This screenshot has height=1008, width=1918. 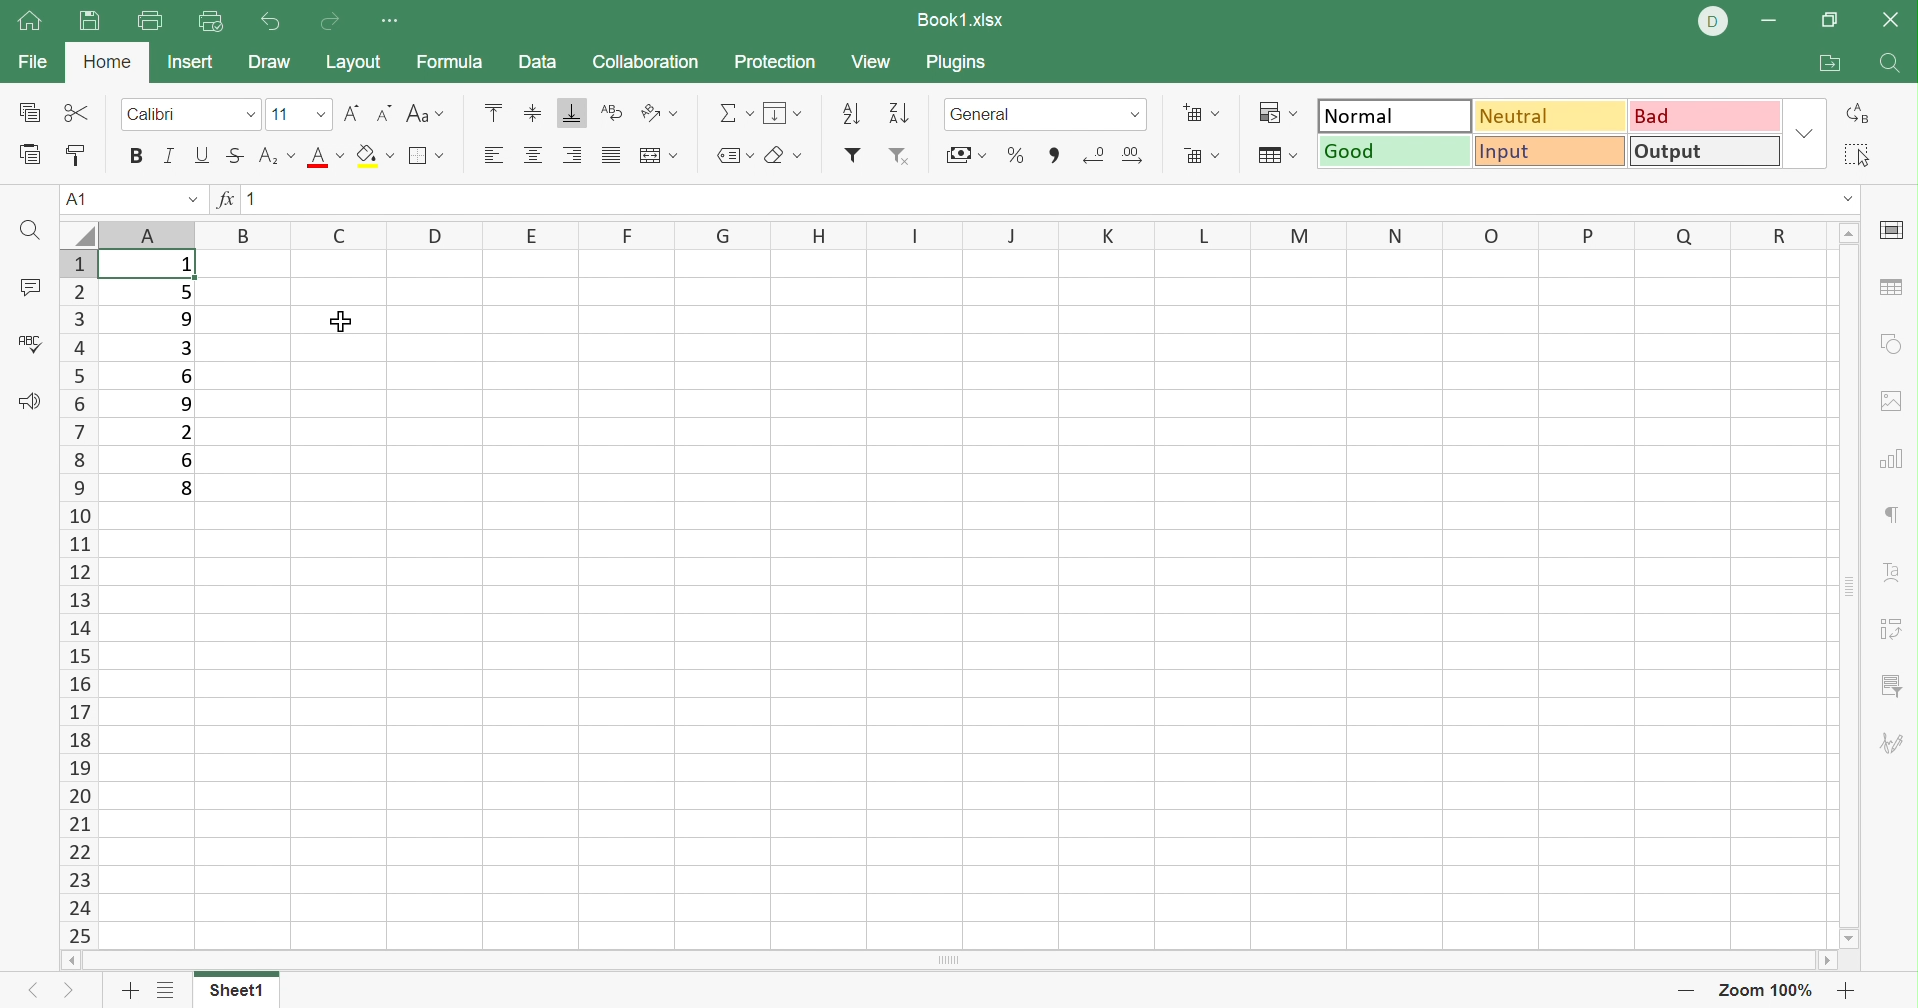 What do you see at coordinates (648, 64) in the screenshot?
I see `ollaboration` at bounding box center [648, 64].